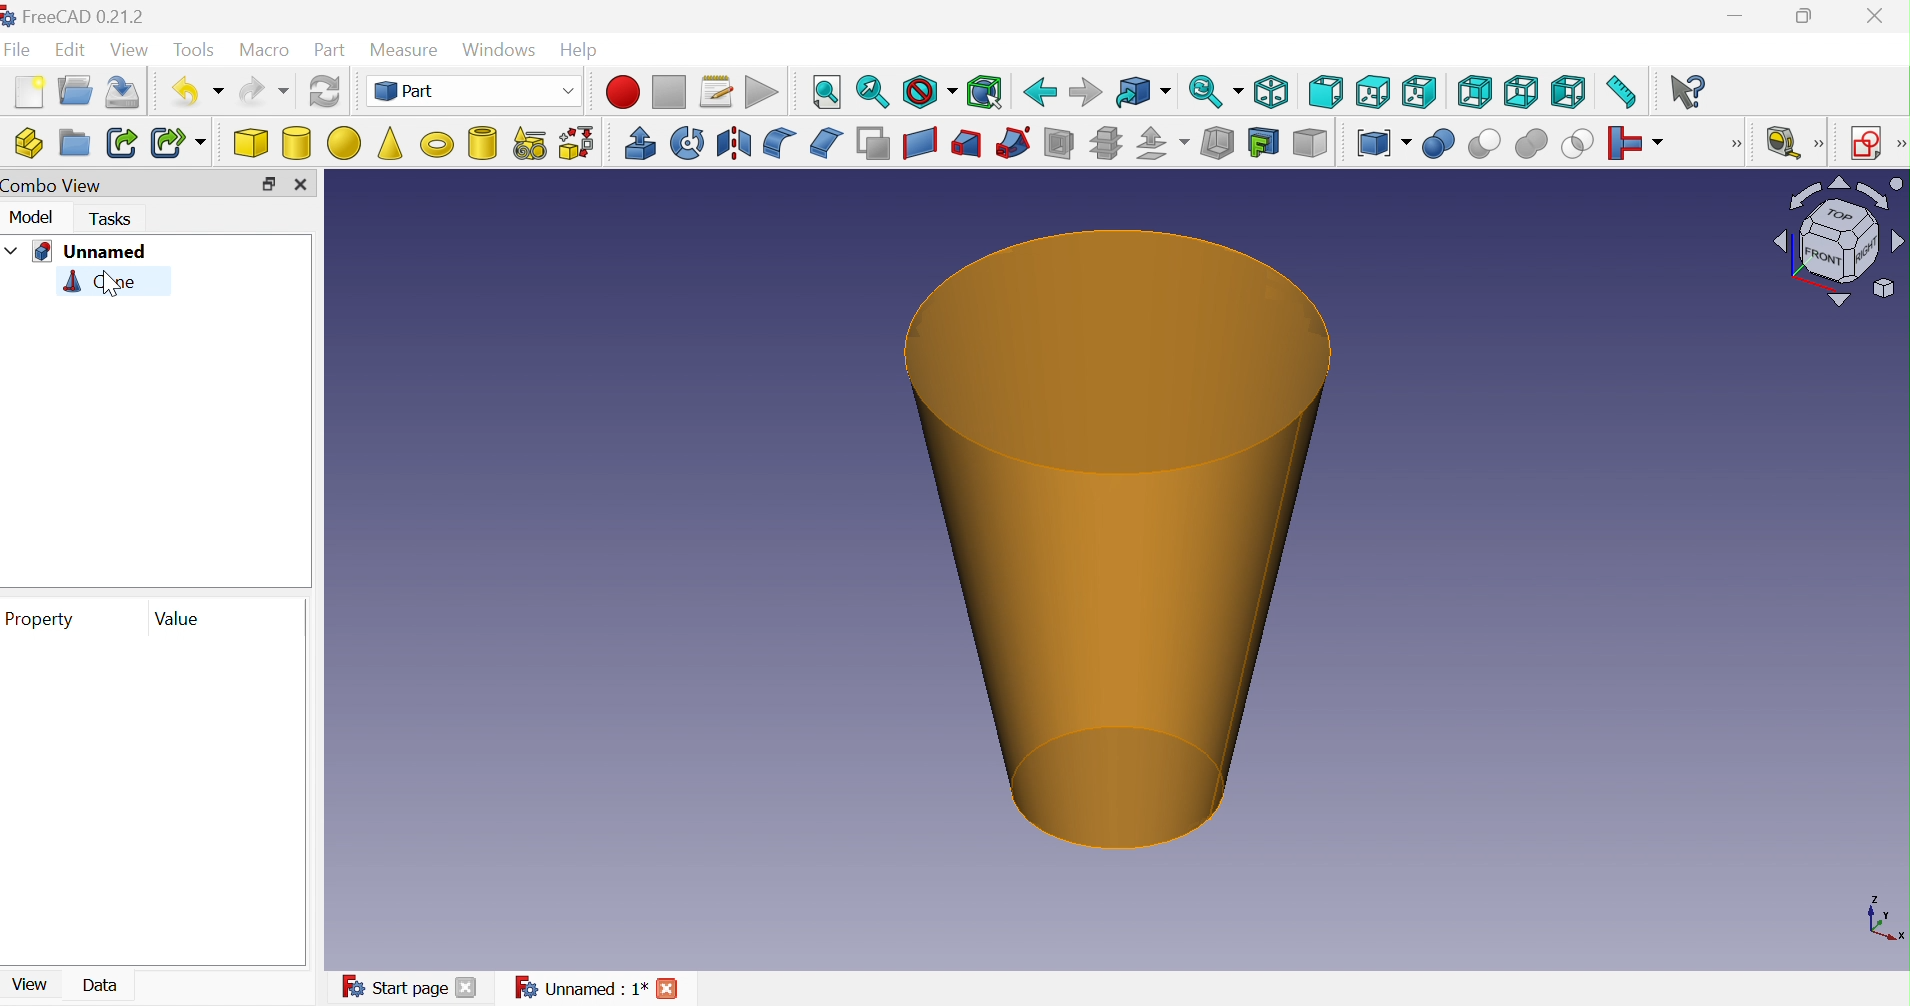  What do you see at coordinates (1741, 149) in the screenshot?
I see `[Boolean]` at bounding box center [1741, 149].